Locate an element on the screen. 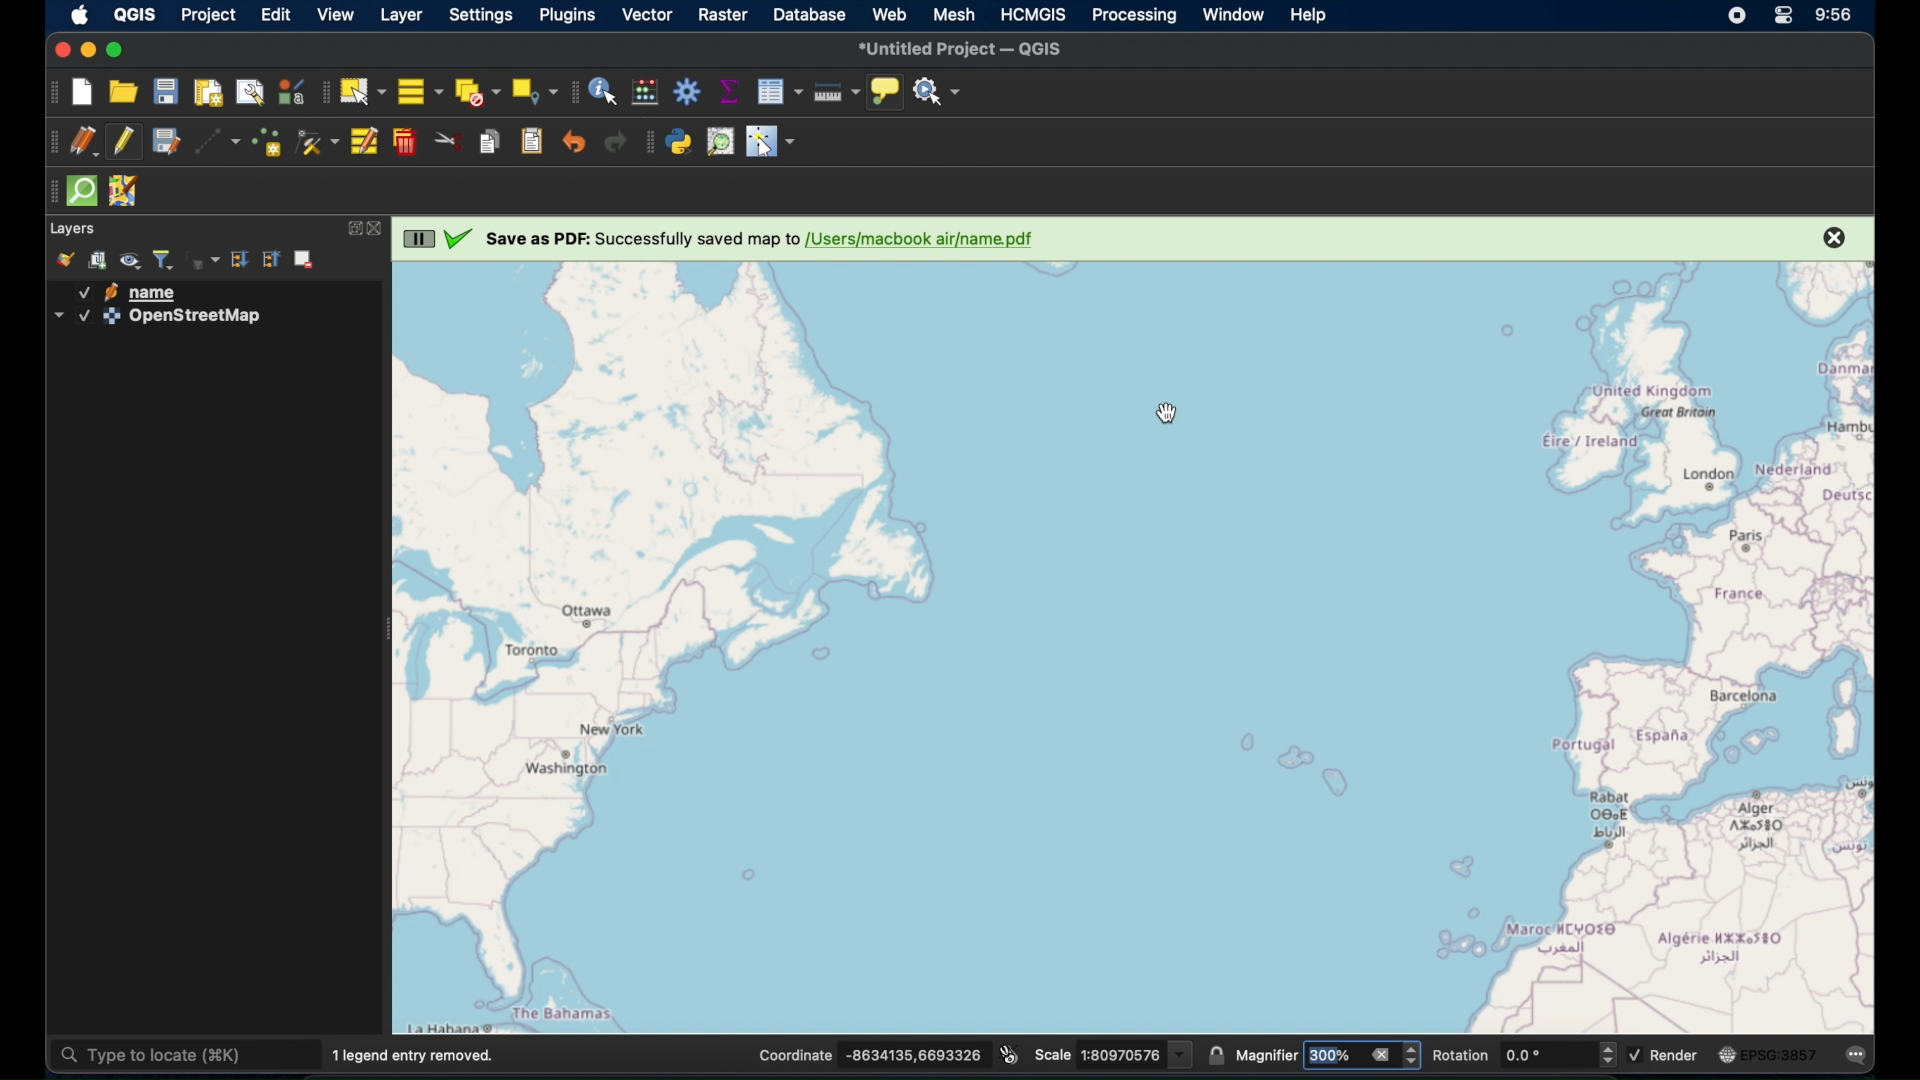 The image size is (1920, 1080). render is located at coordinates (1666, 1053).